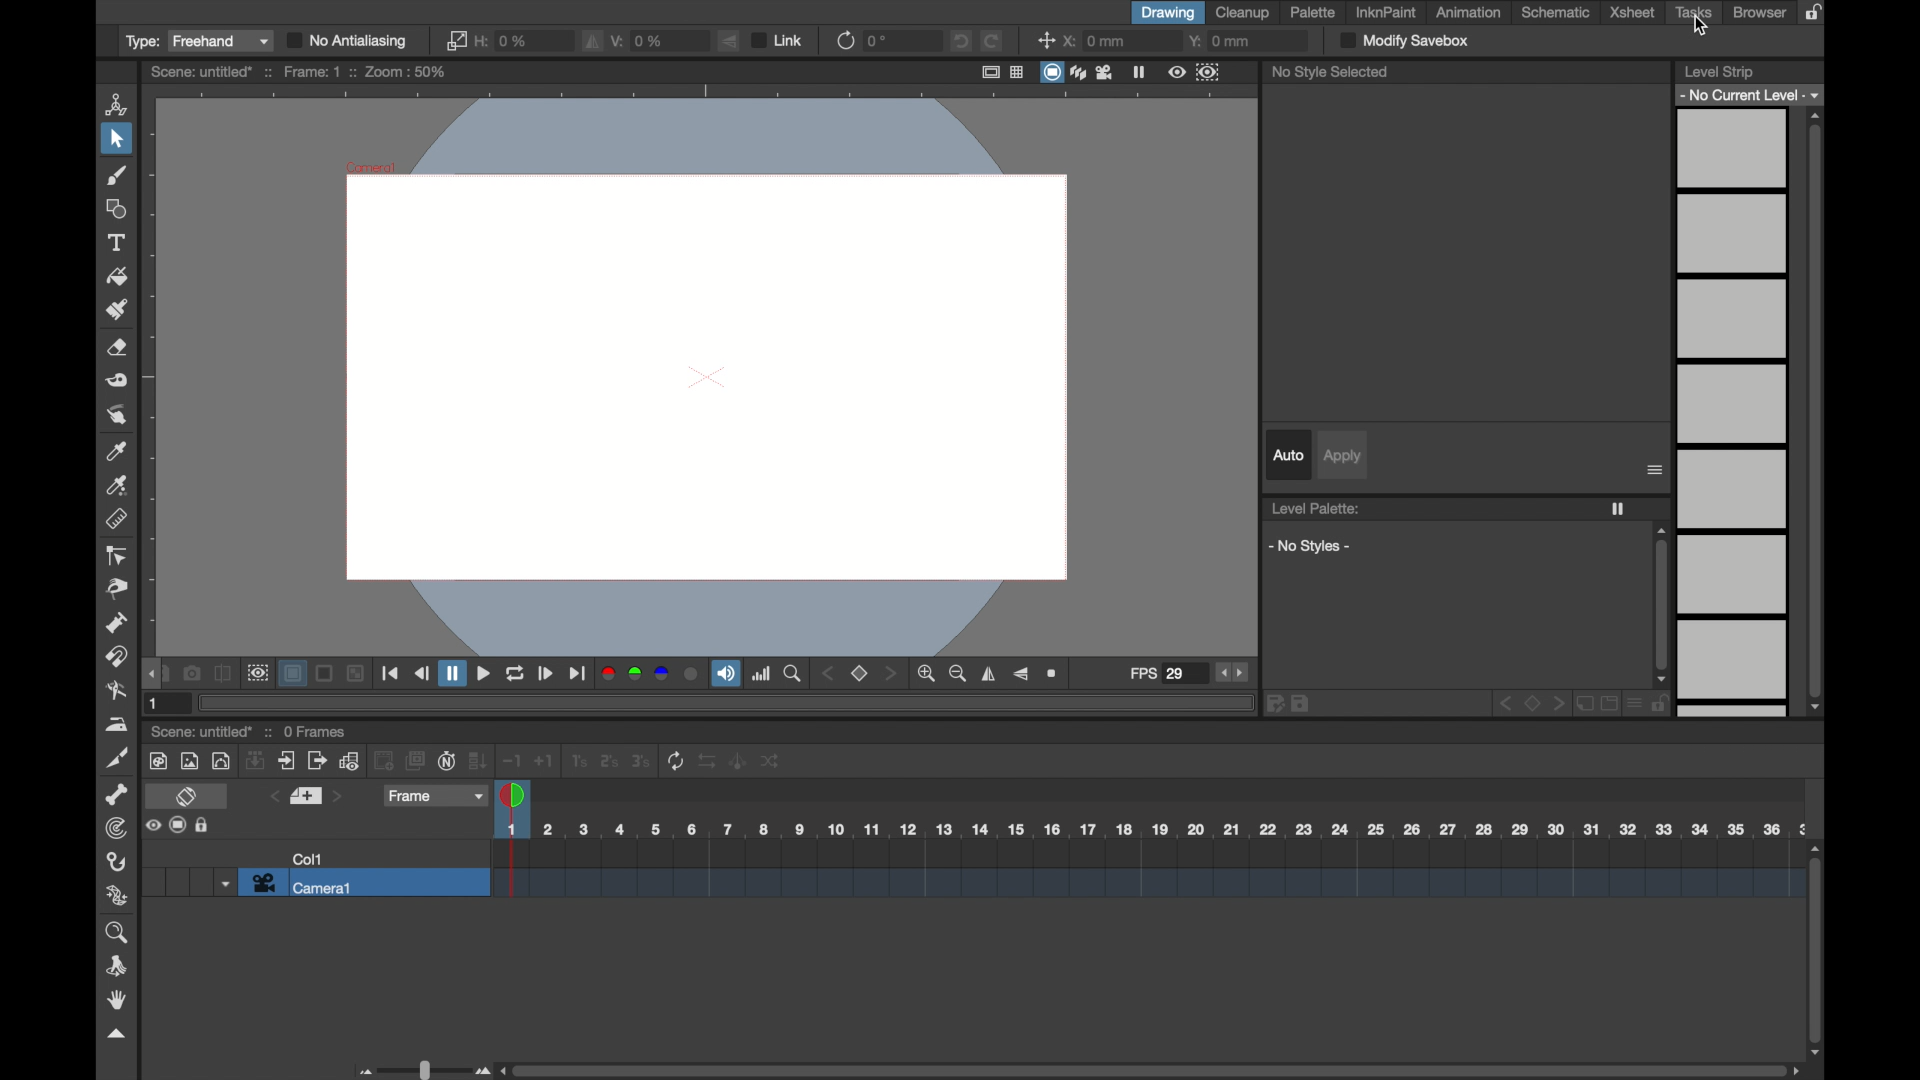 Image resolution: width=1920 pixels, height=1080 pixels. I want to click on set, so click(862, 675).